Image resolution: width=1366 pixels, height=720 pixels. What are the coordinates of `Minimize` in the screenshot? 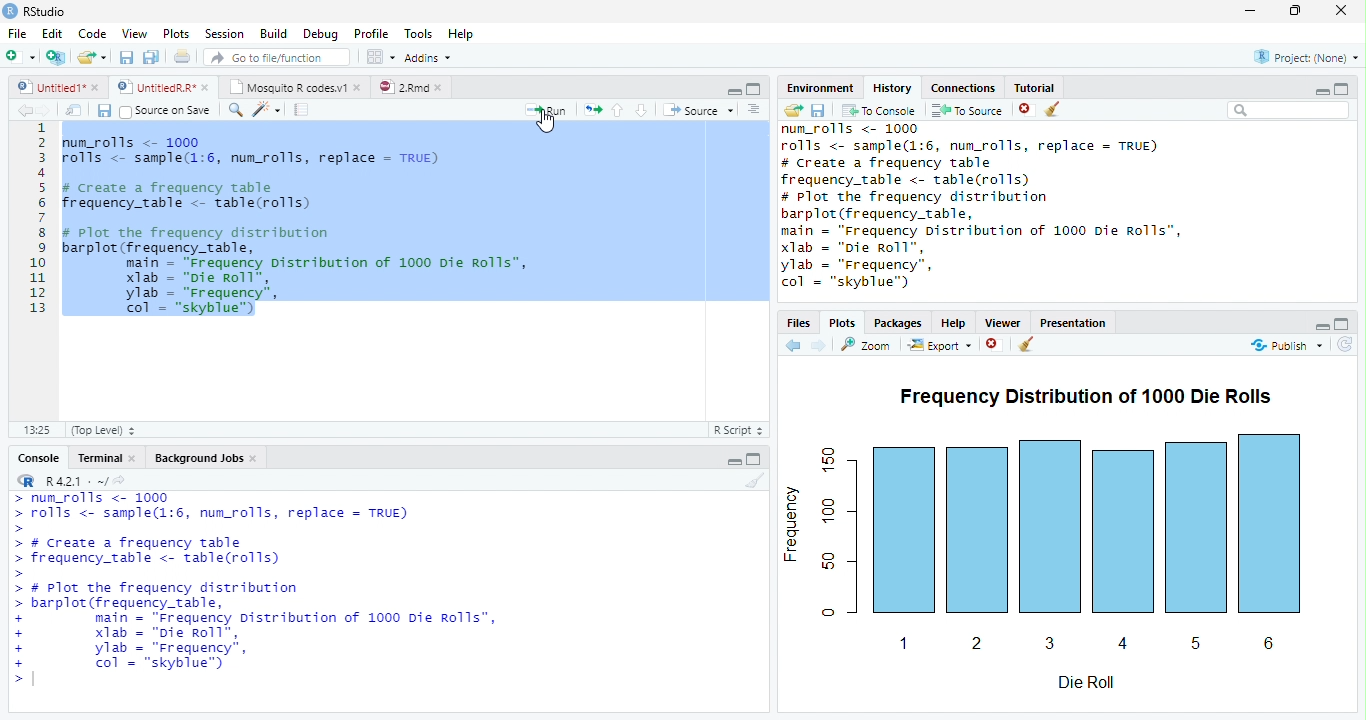 It's located at (1251, 11).